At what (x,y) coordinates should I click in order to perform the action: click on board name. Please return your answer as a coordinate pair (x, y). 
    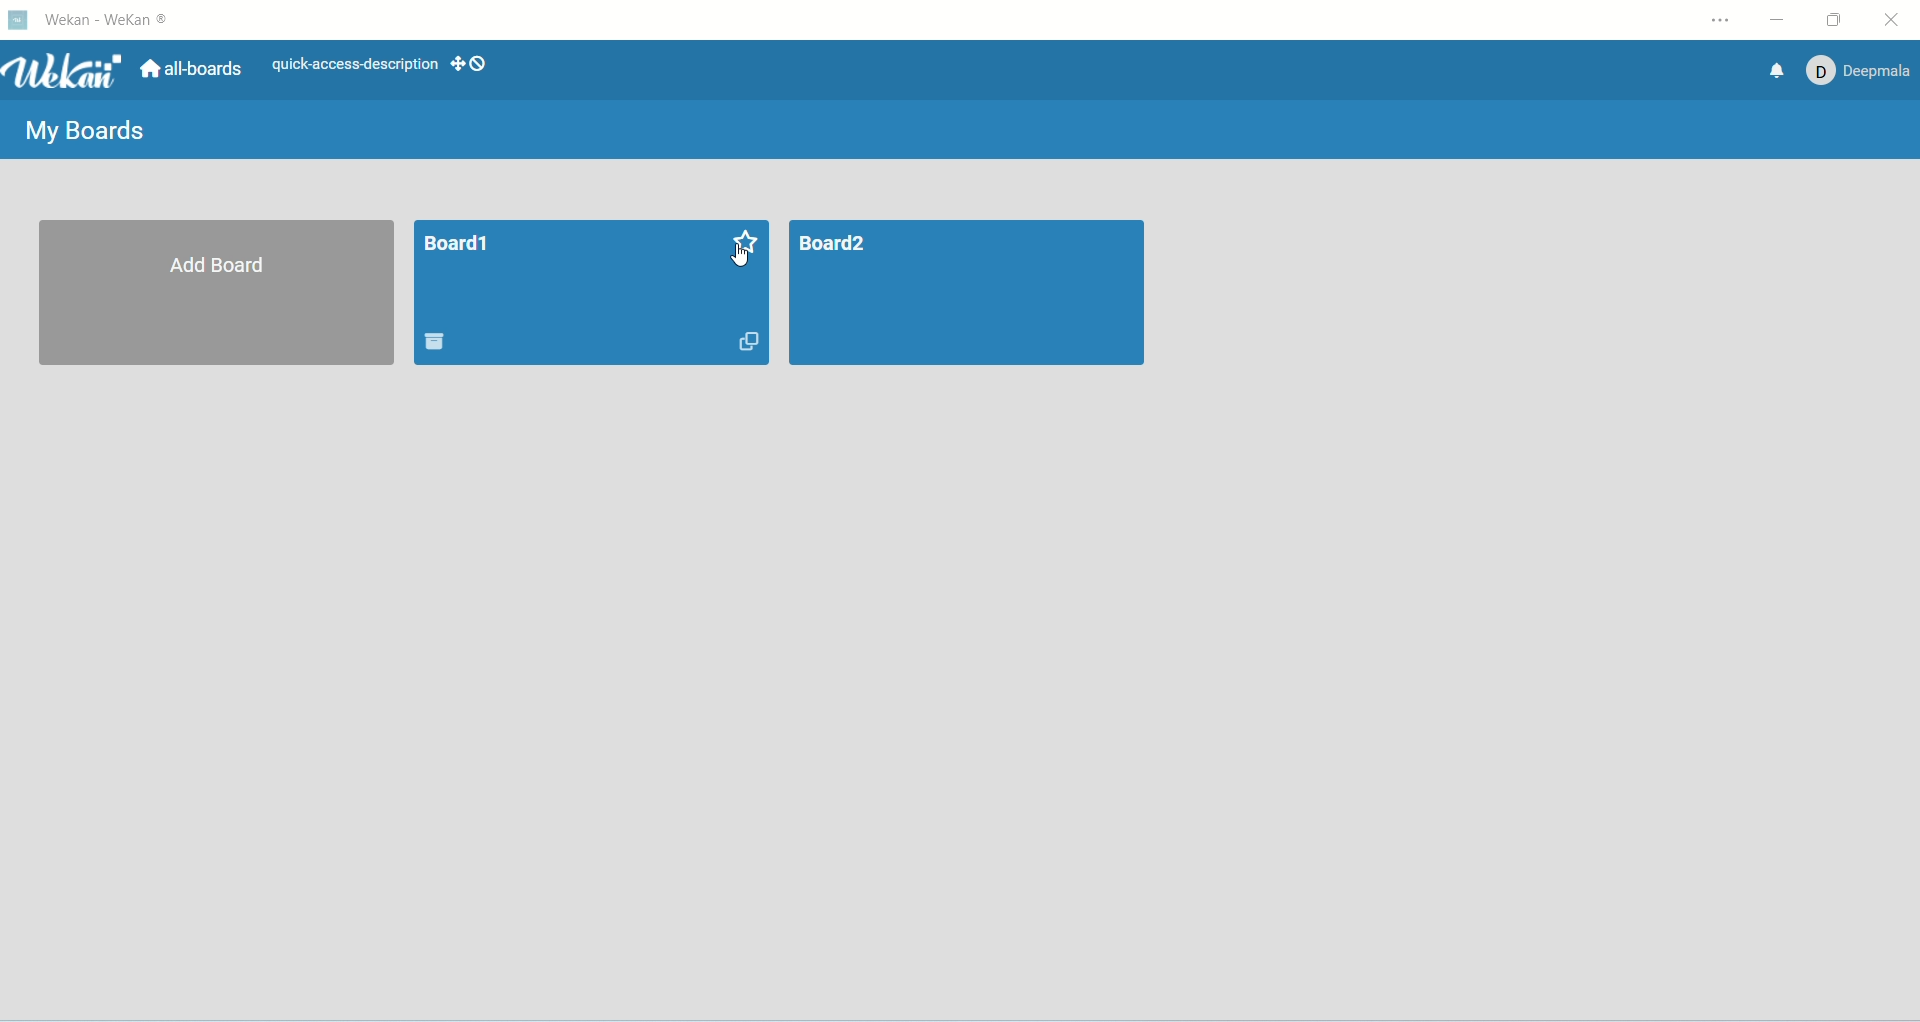
    Looking at the image, I should click on (456, 244).